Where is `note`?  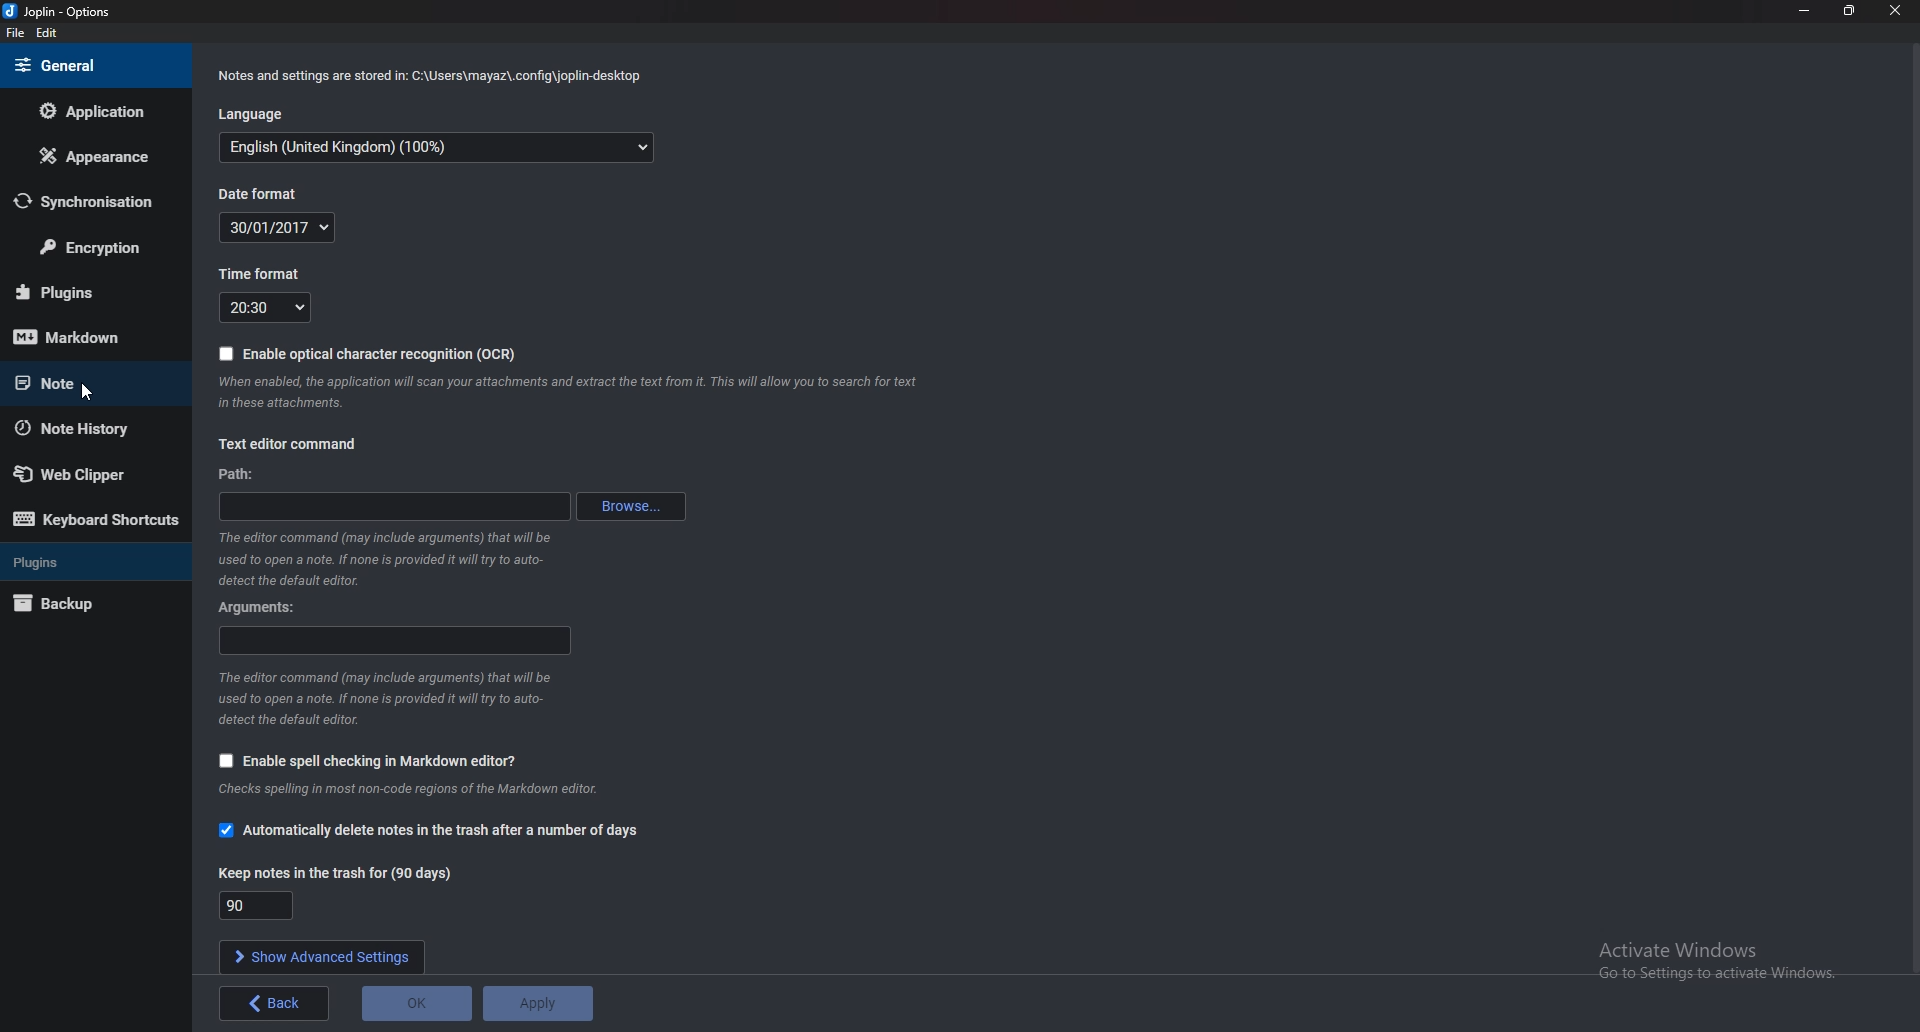 note is located at coordinates (86, 382).